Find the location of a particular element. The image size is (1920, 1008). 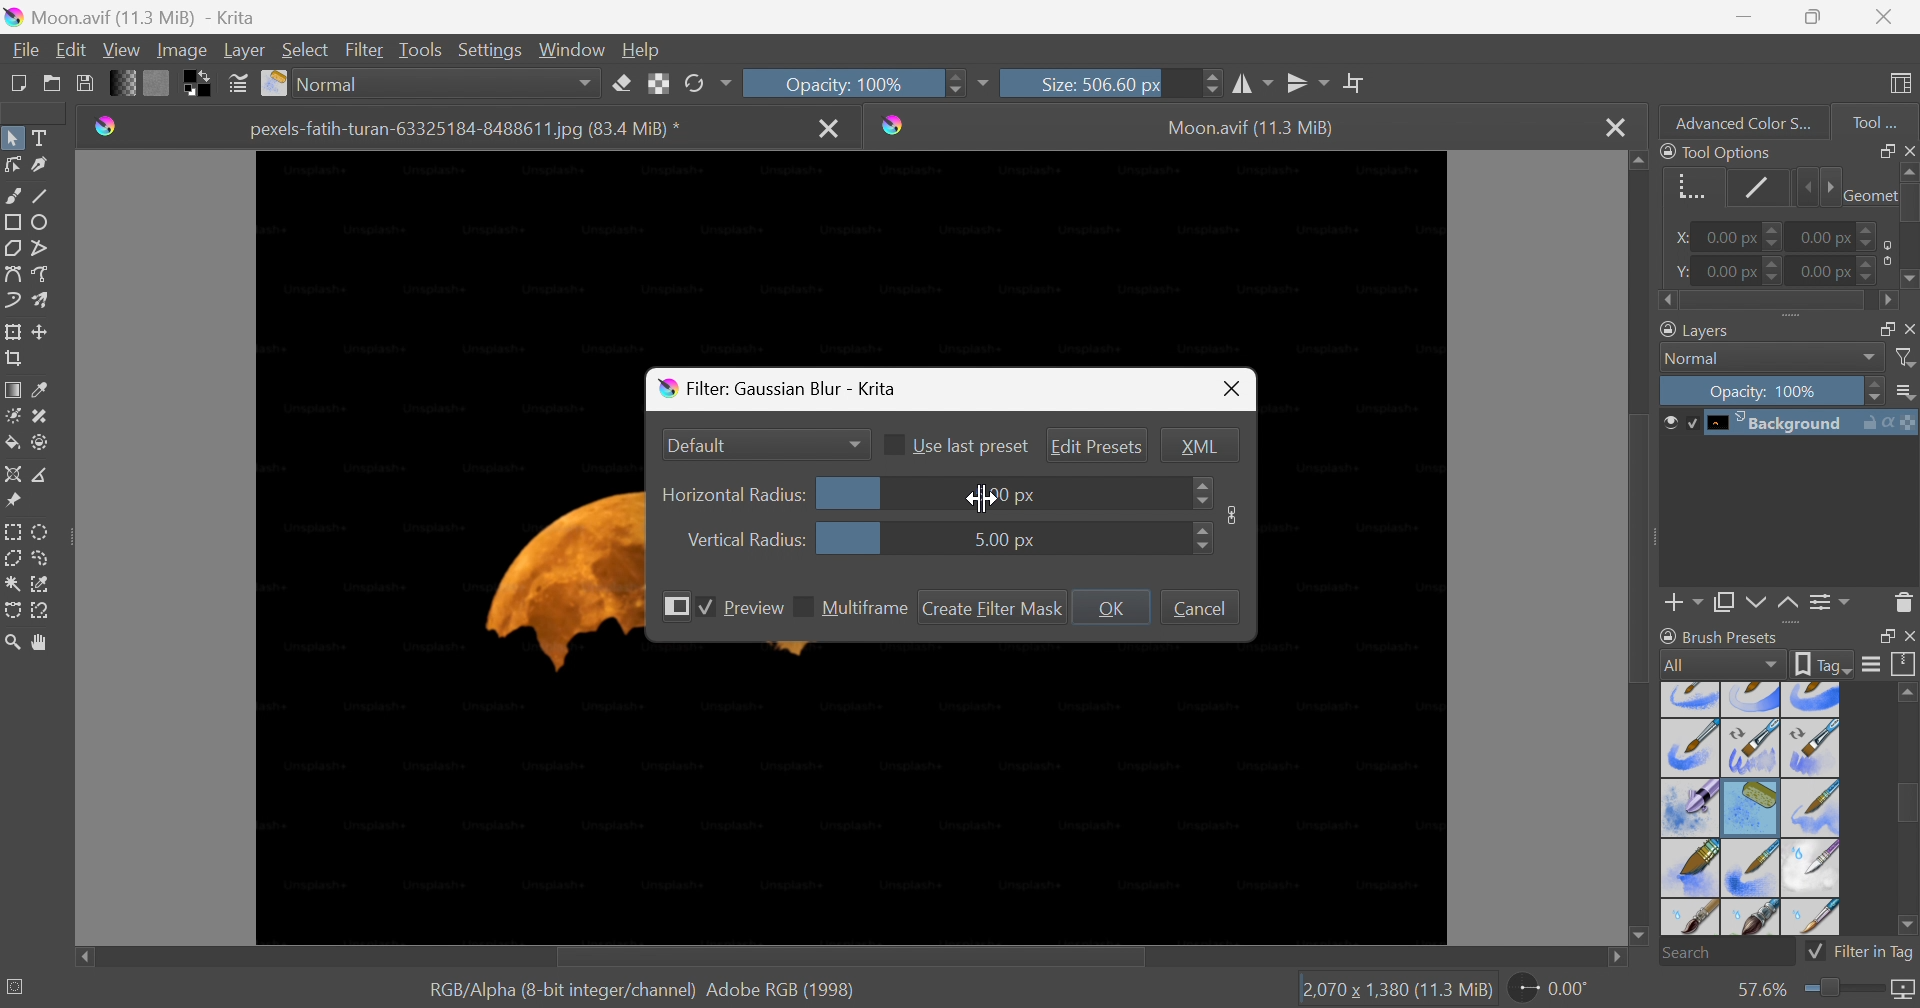

Swap foreground and background colors is located at coordinates (201, 84).